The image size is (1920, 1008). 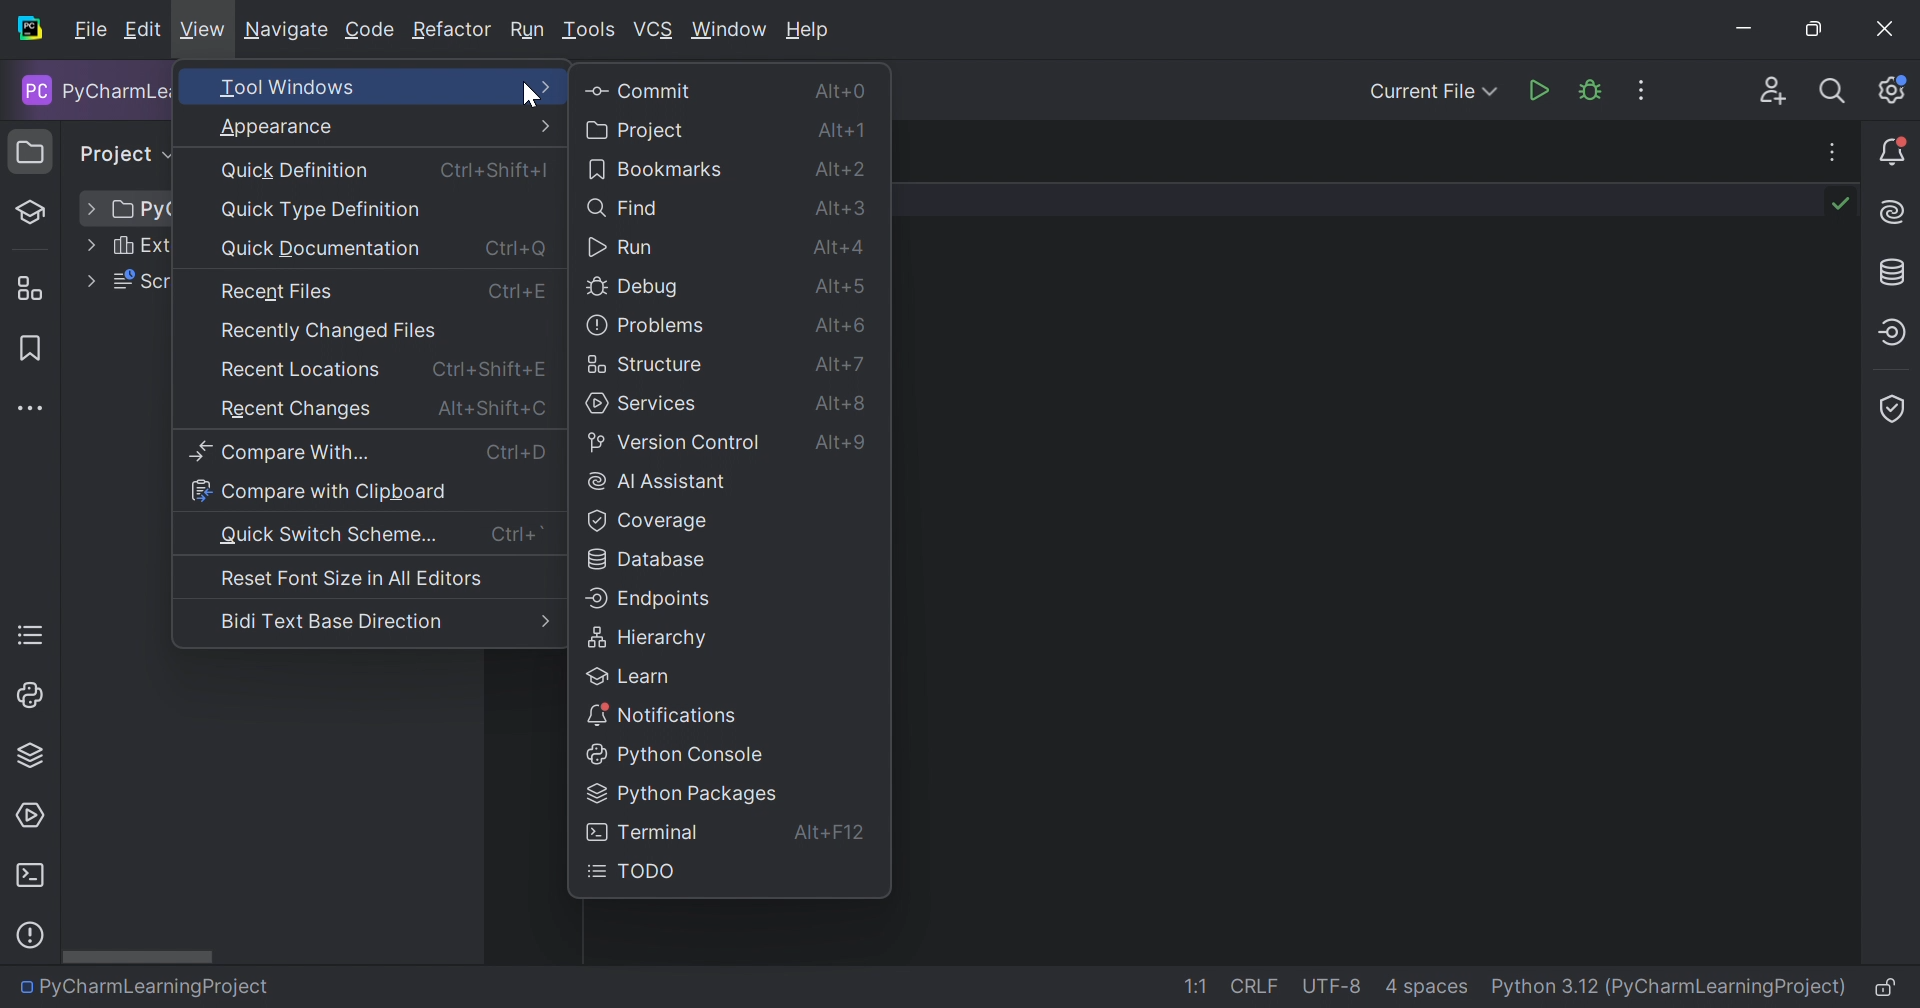 I want to click on No problems found, so click(x=1842, y=204).